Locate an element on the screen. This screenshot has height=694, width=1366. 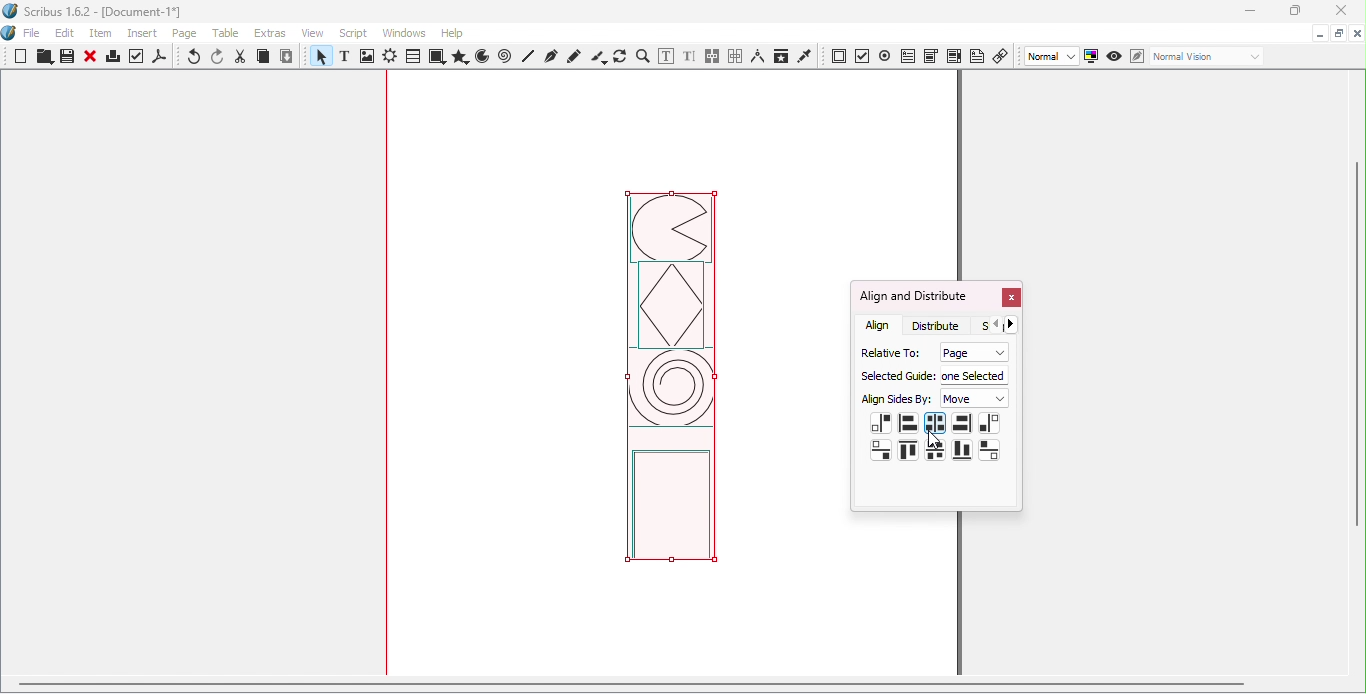
Polygon is located at coordinates (458, 57).